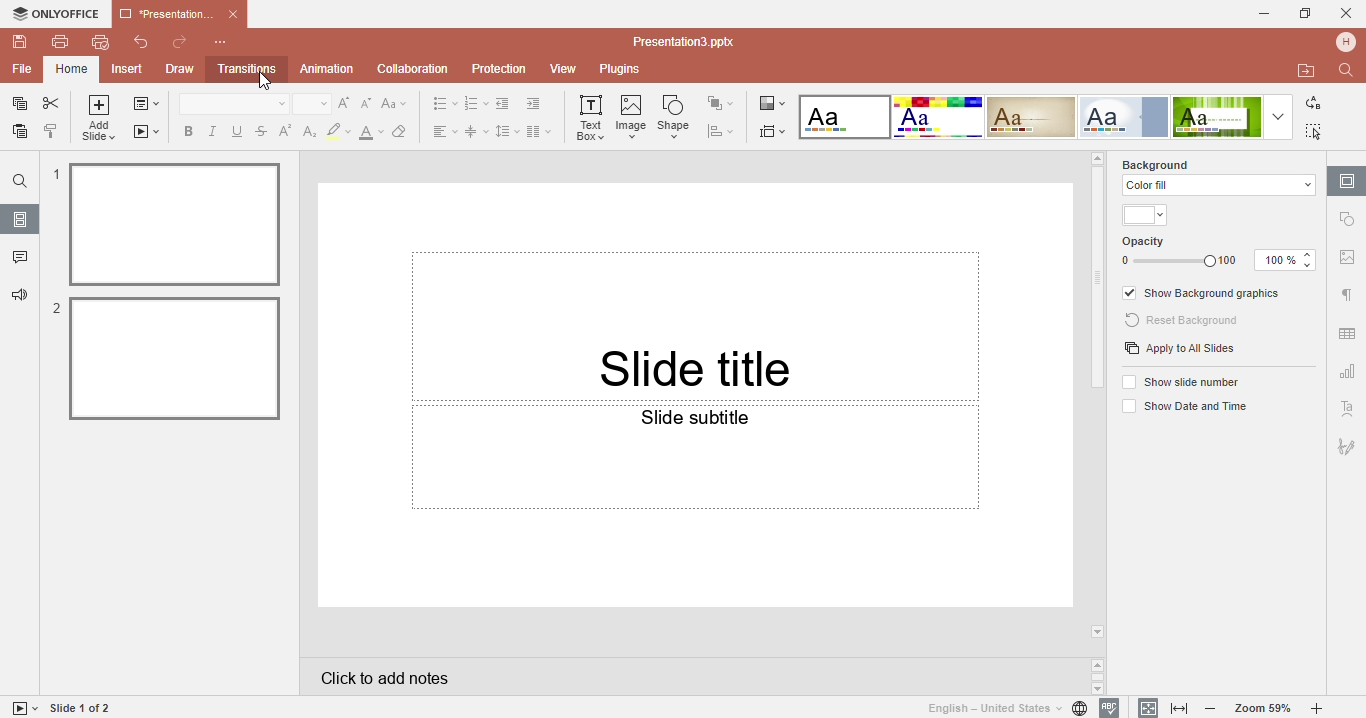  I want to click on Find, so click(1349, 70).